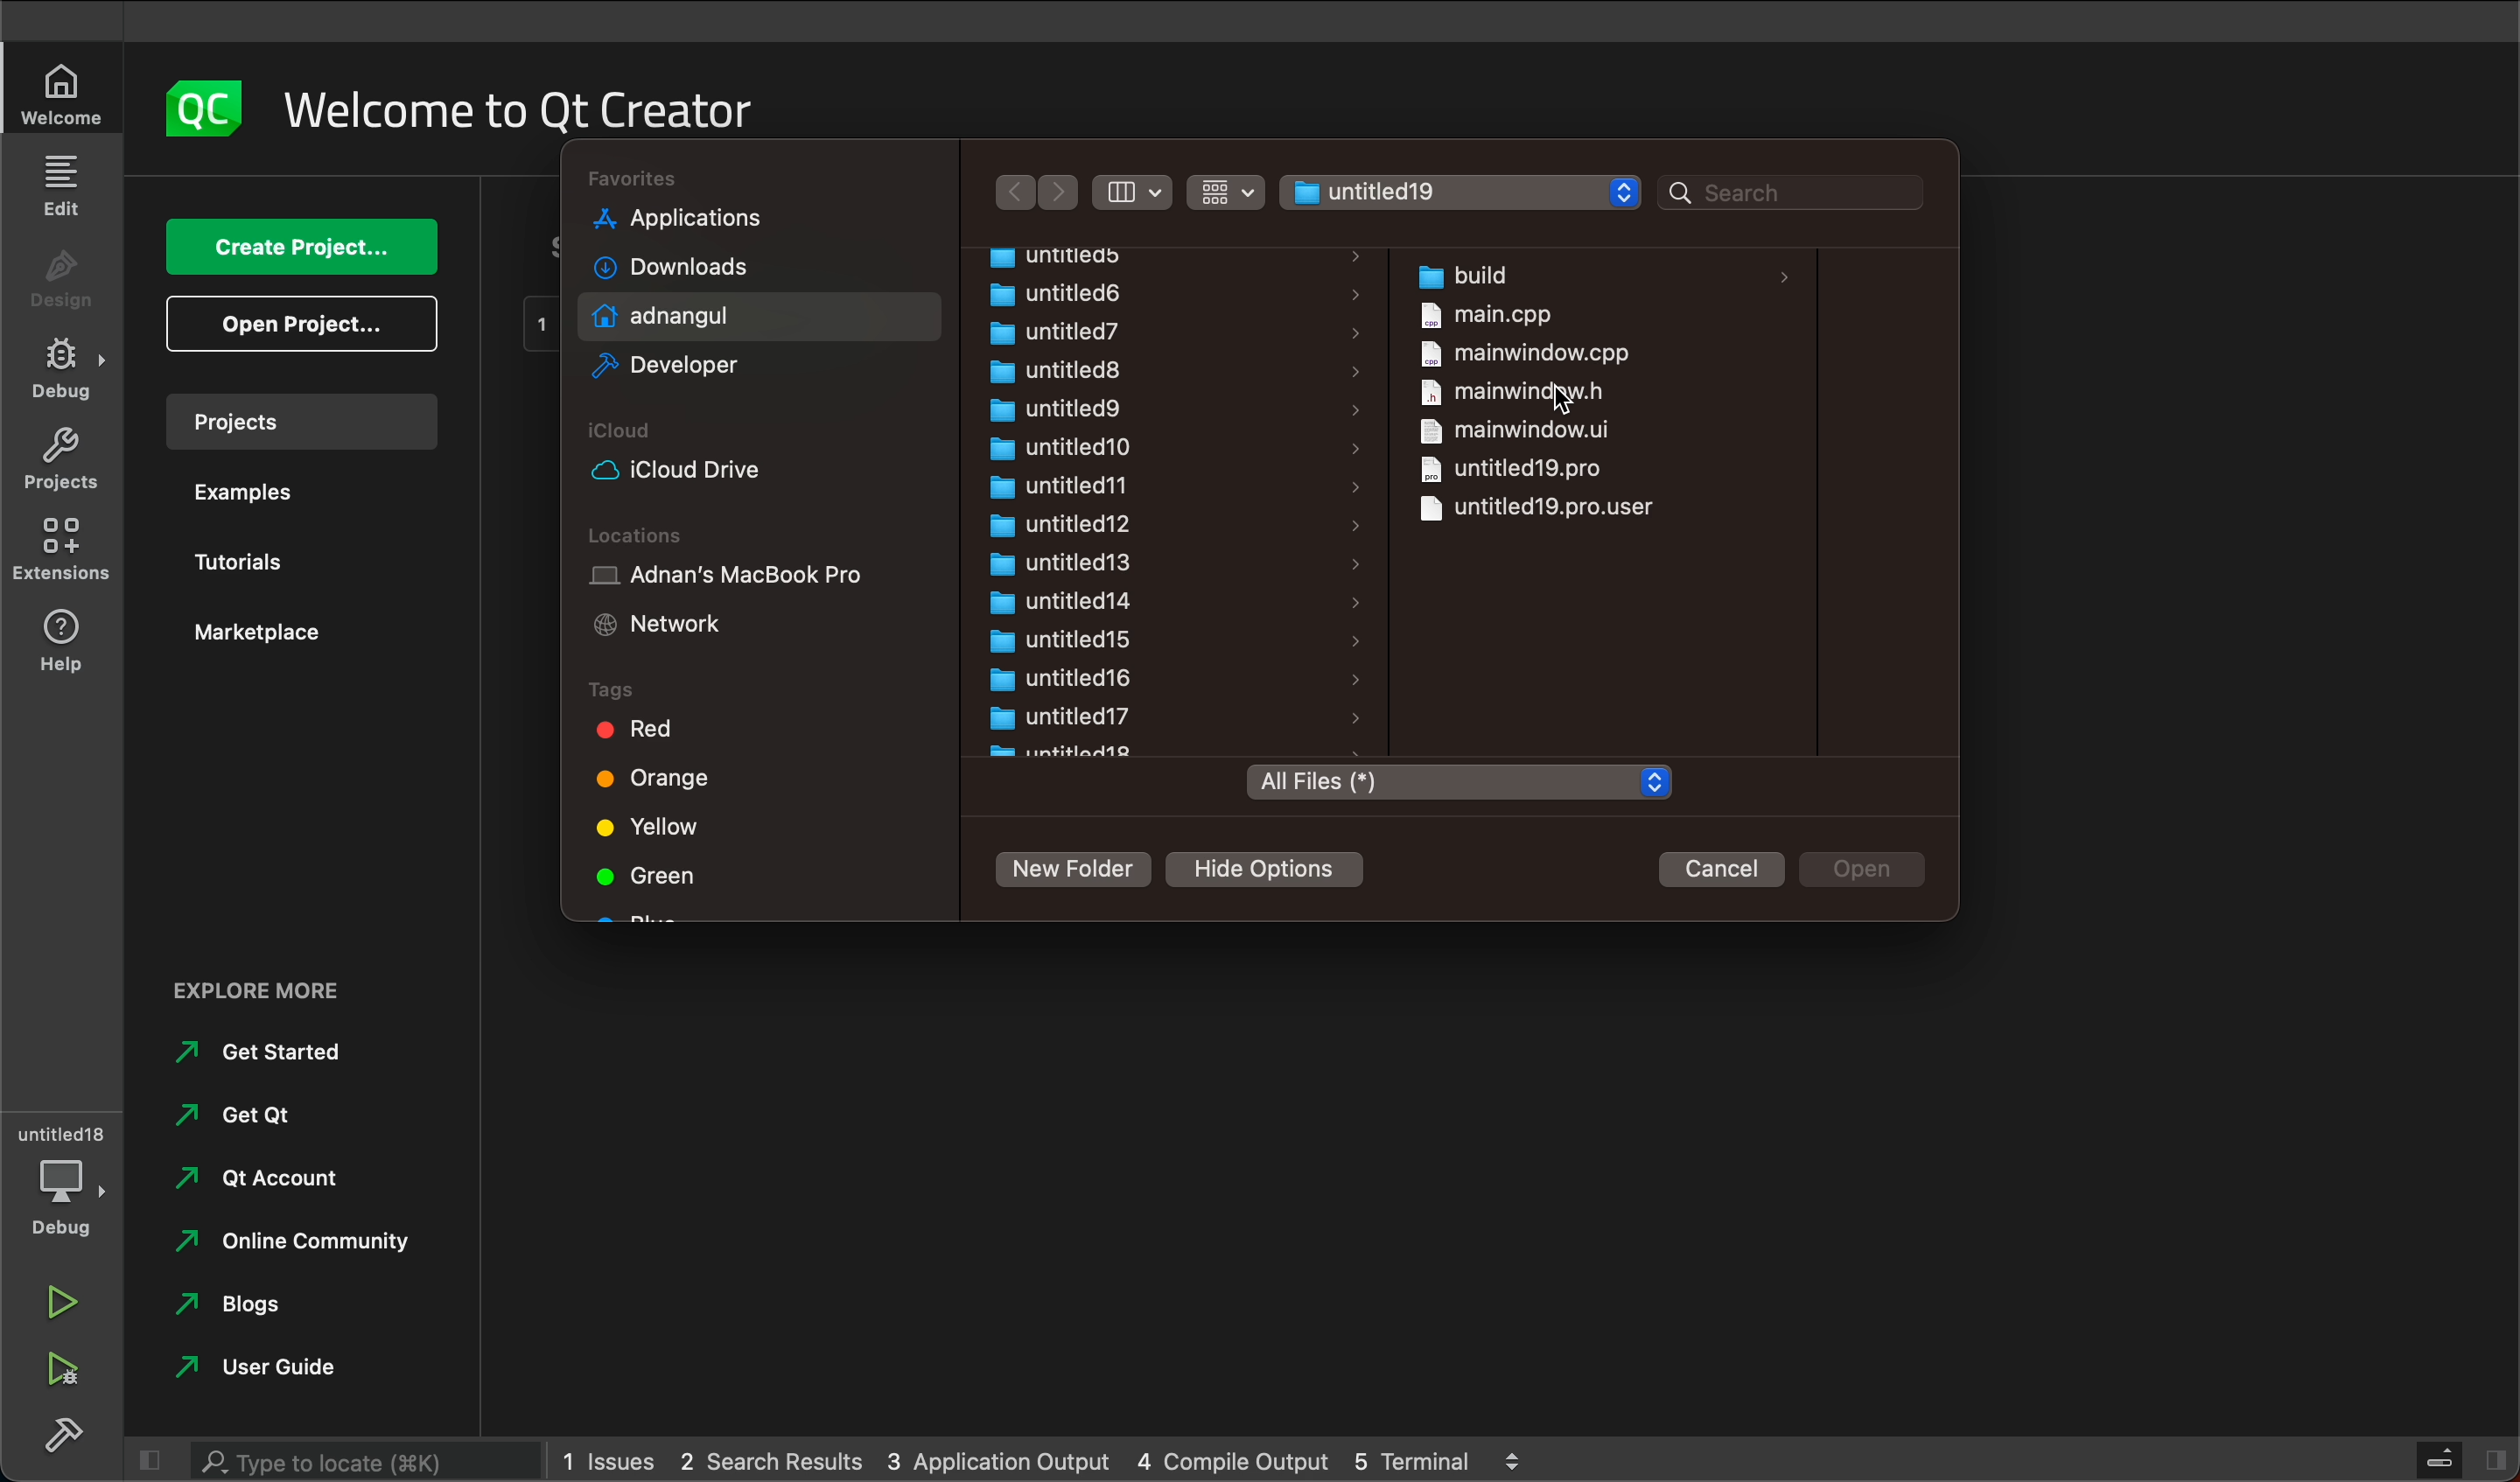 The image size is (2520, 1482). Describe the element at coordinates (284, 1052) in the screenshot. I see `get started` at that location.